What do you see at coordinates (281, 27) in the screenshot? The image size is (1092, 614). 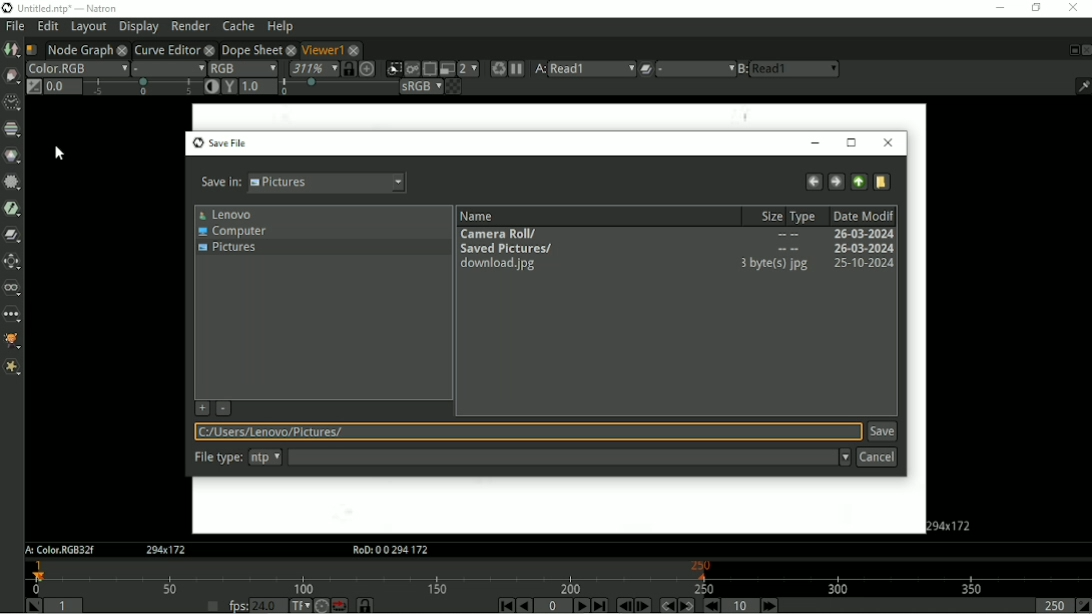 I see `Help` at bounding box center [281, 27].